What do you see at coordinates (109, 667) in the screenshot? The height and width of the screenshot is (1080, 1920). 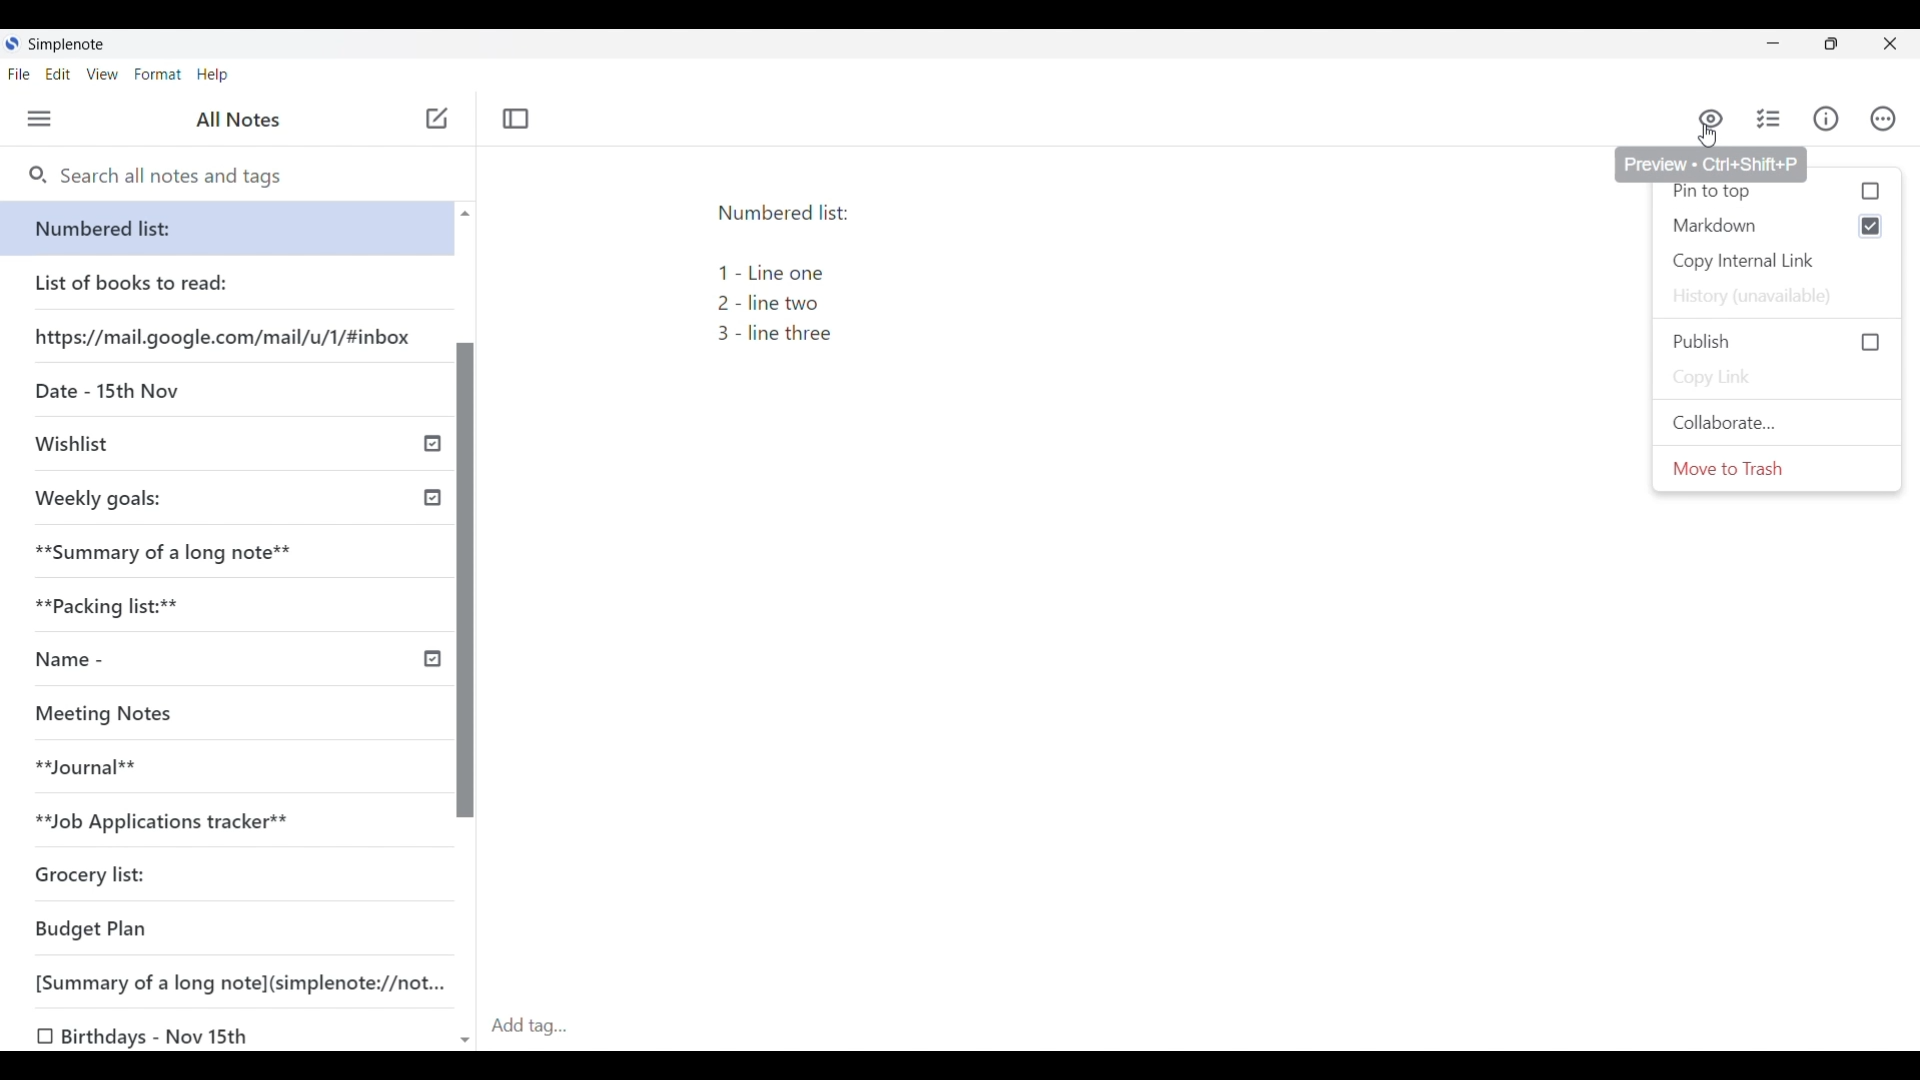 I see `Name ` at bounding box center [109, 667].